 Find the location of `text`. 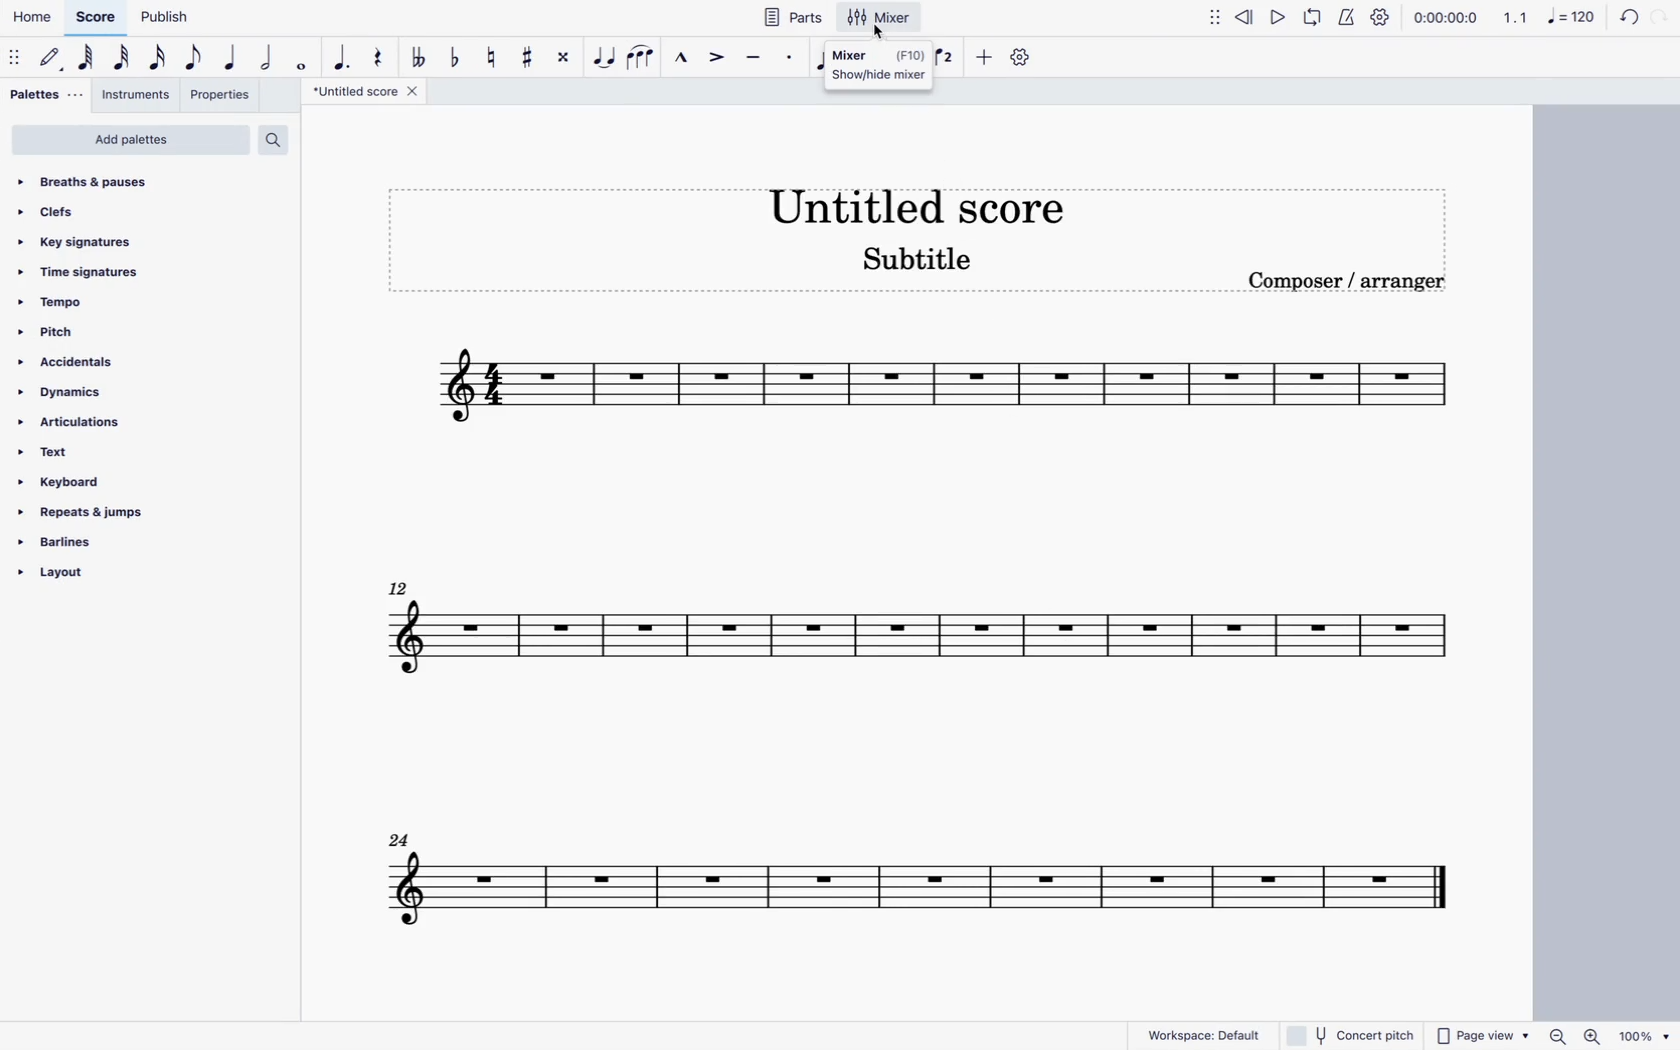

text is located at coordinates (74, 454).